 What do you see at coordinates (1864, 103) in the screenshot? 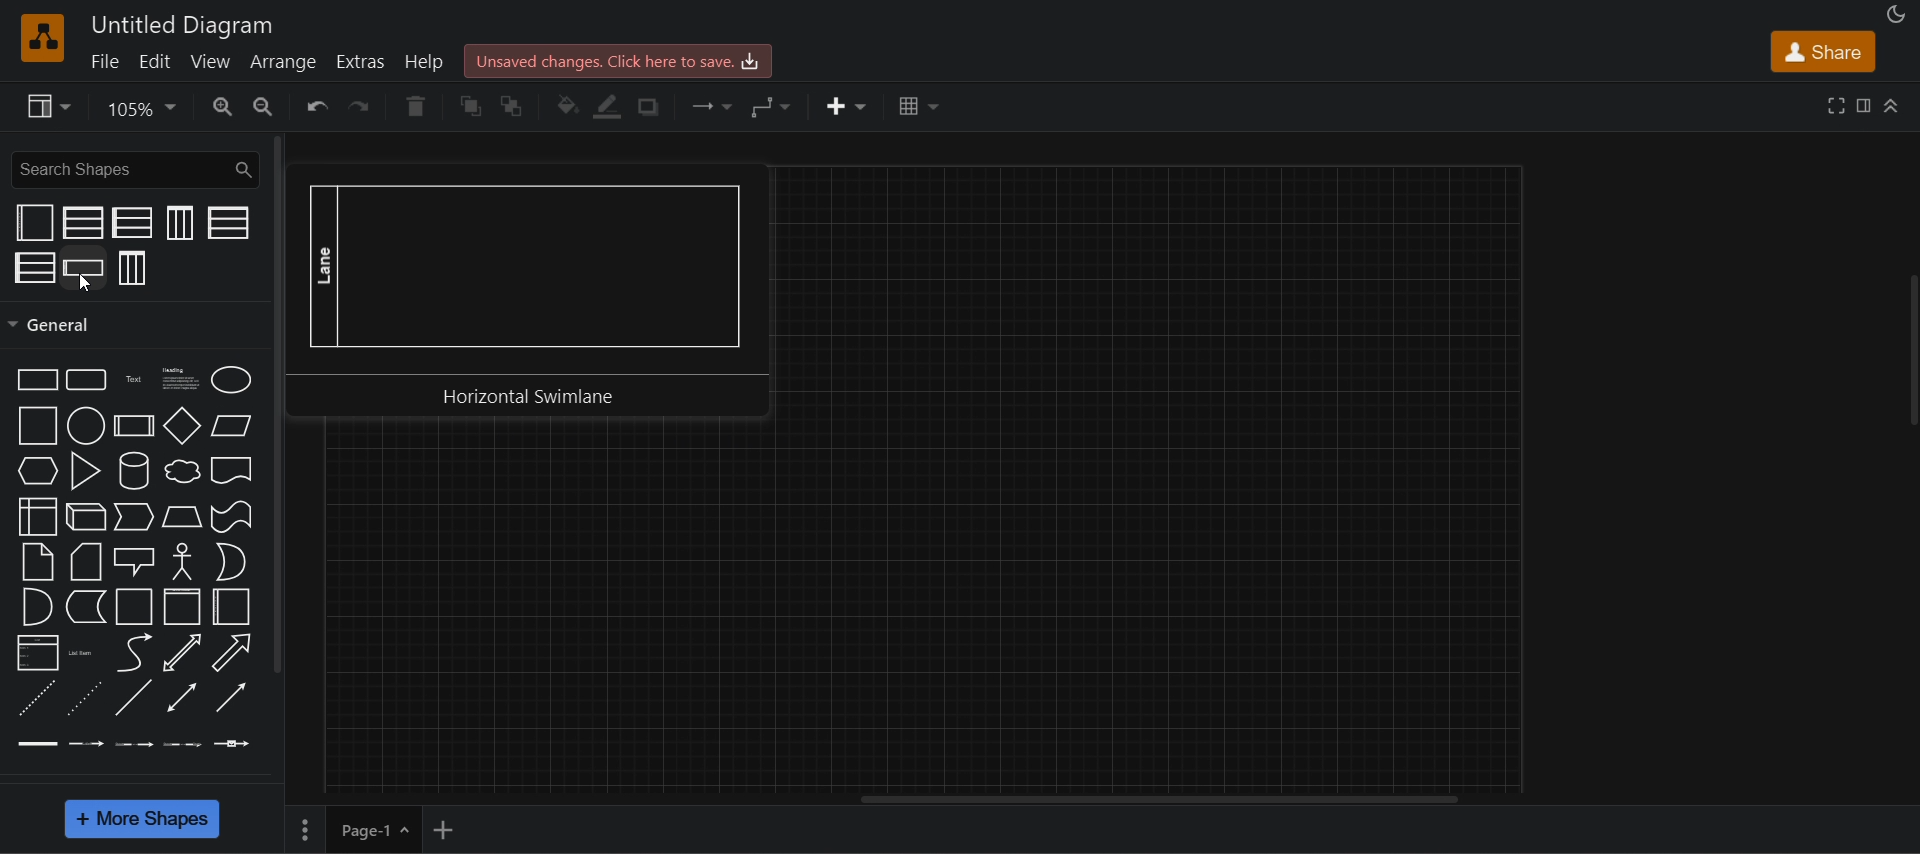
I see `format` at bounding box center [1864, 103].